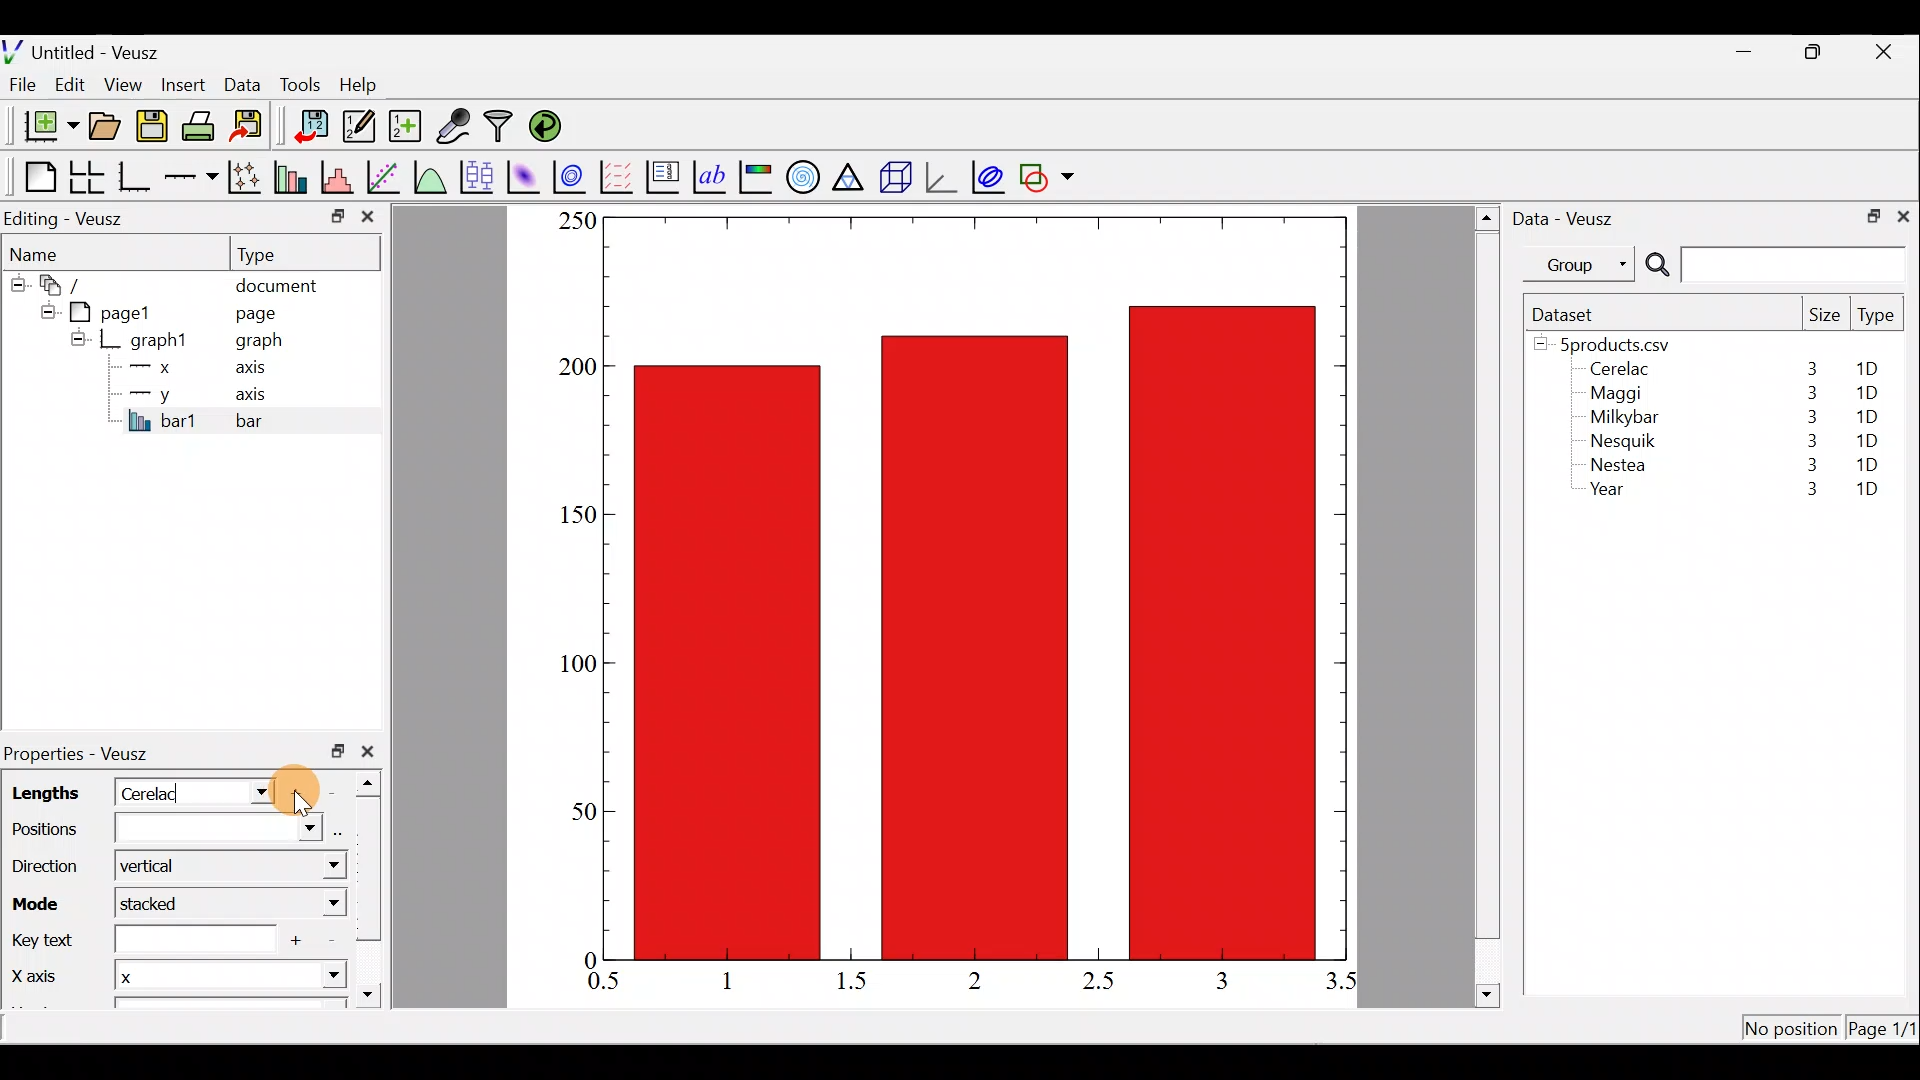 This screenshot has height=1080, width=1920. Describe the element at coordinates (204, 125) in the screenshot. I see `Print the document` at that location.